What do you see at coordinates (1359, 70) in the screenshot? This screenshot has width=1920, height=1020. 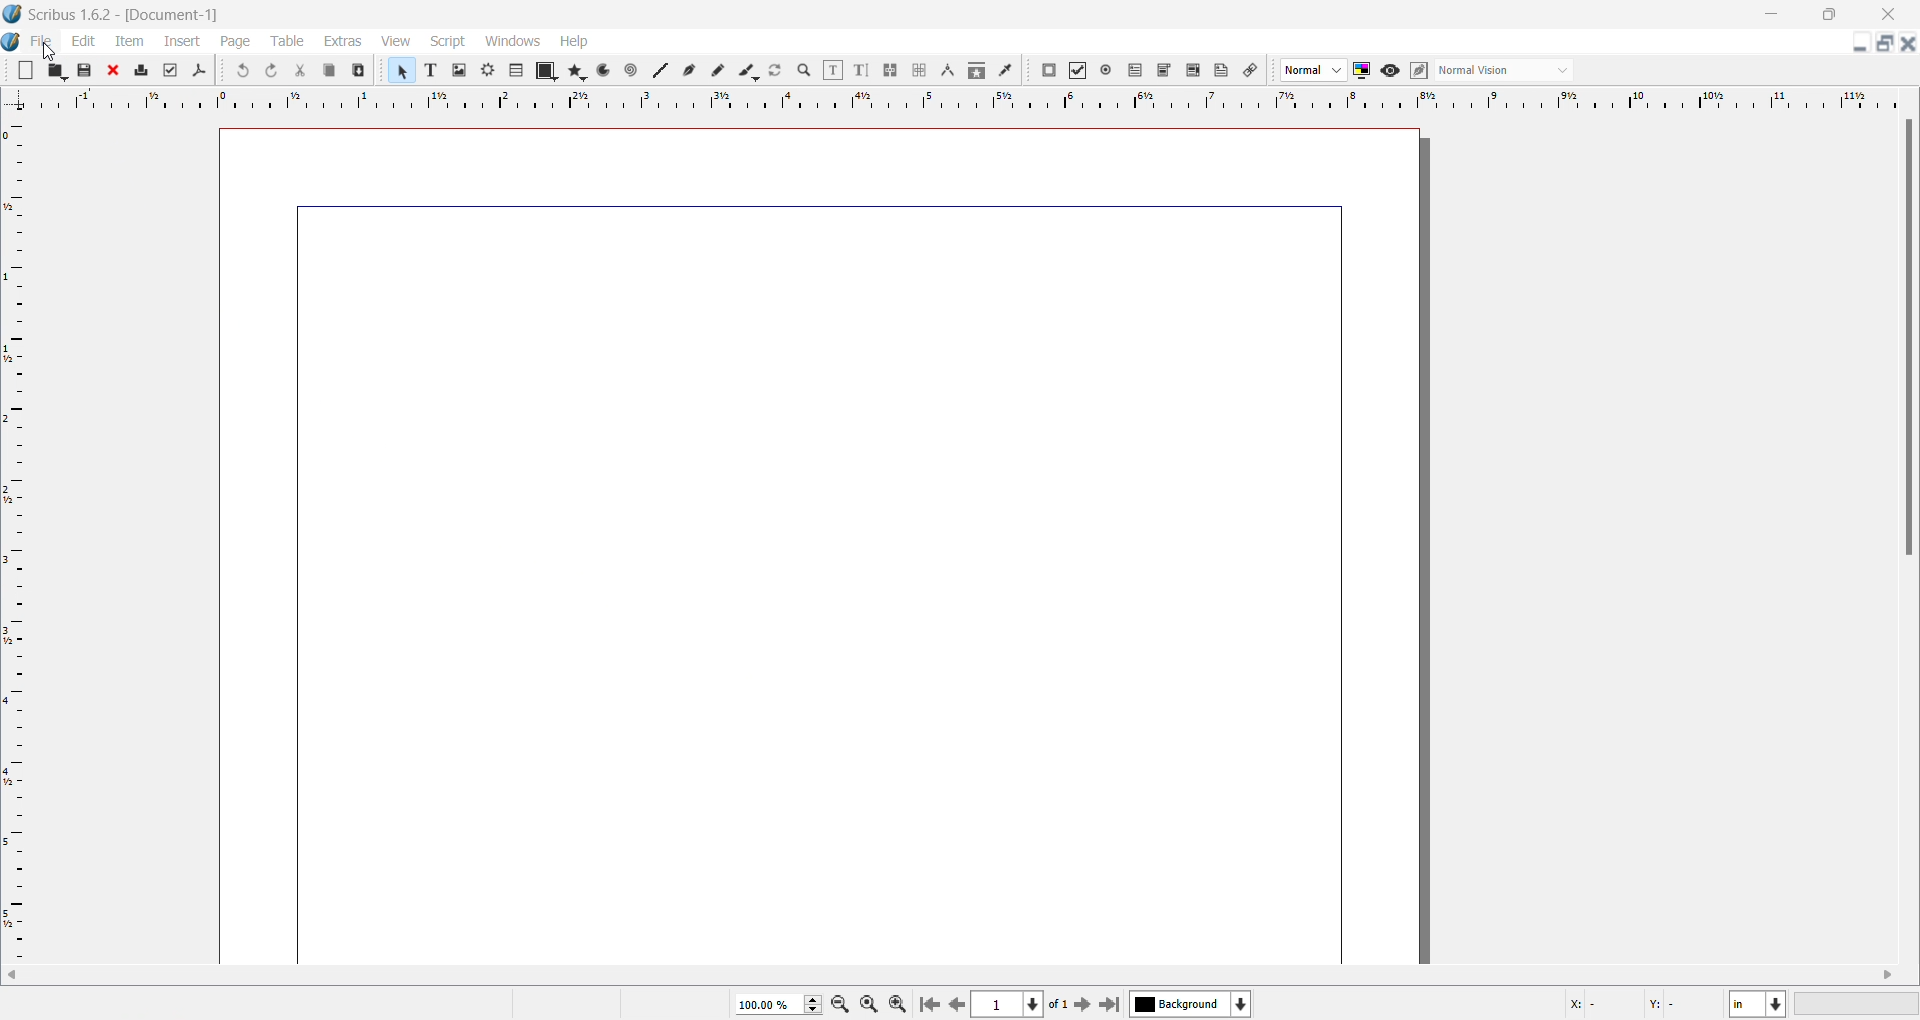 I see `icon` at bounding box center [1359, 70].